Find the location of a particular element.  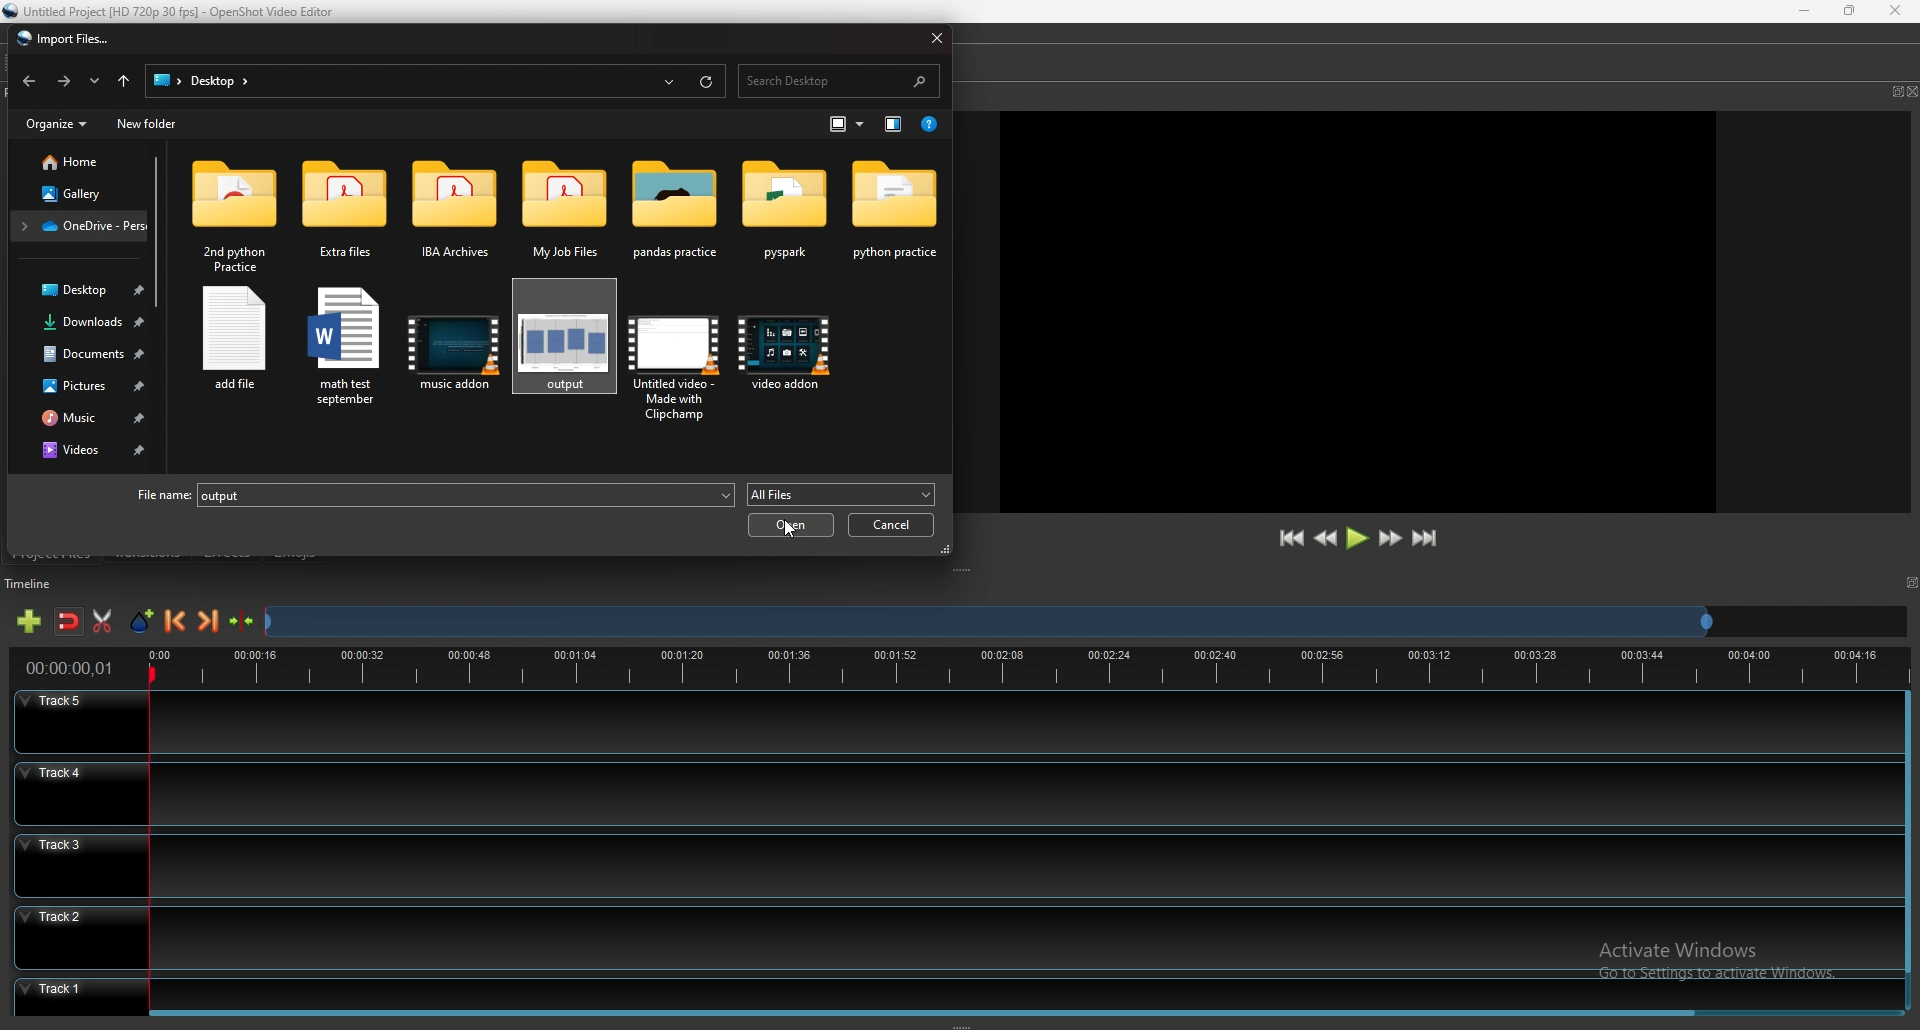

desktop is located at coordinates (79, 289).